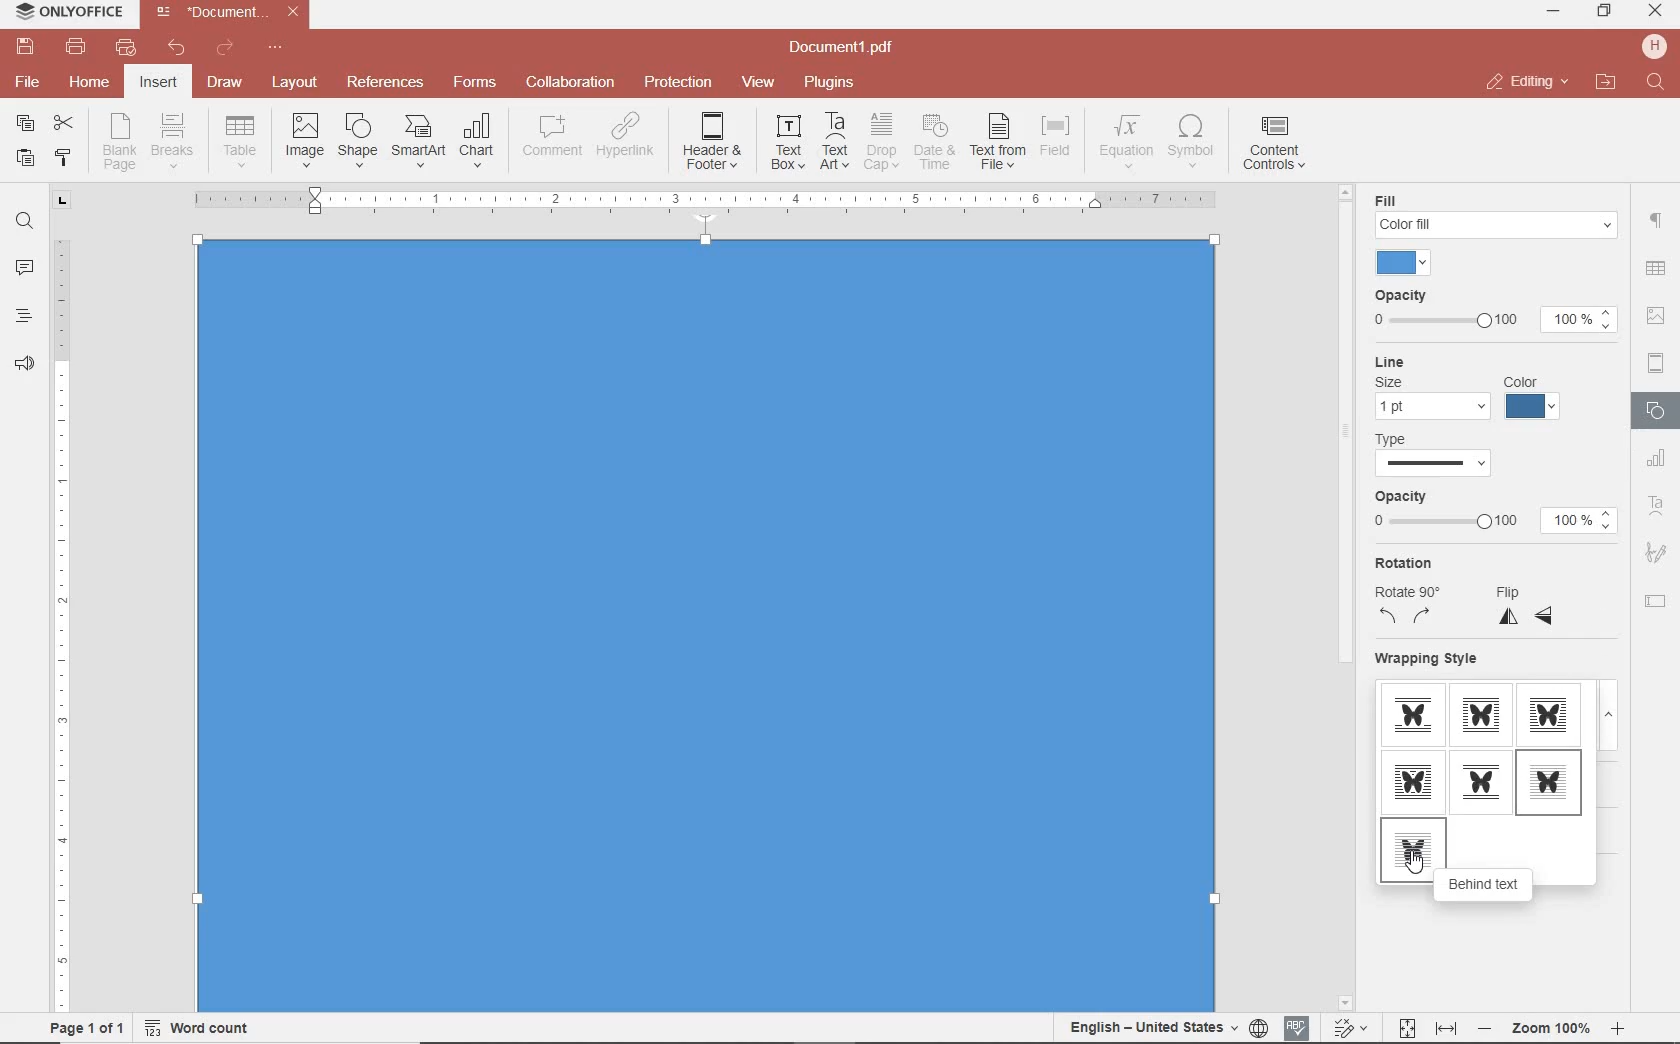 The height and width of the screenshot is (1044, 1680). I want to click on TYPE, so click(1453, 453).